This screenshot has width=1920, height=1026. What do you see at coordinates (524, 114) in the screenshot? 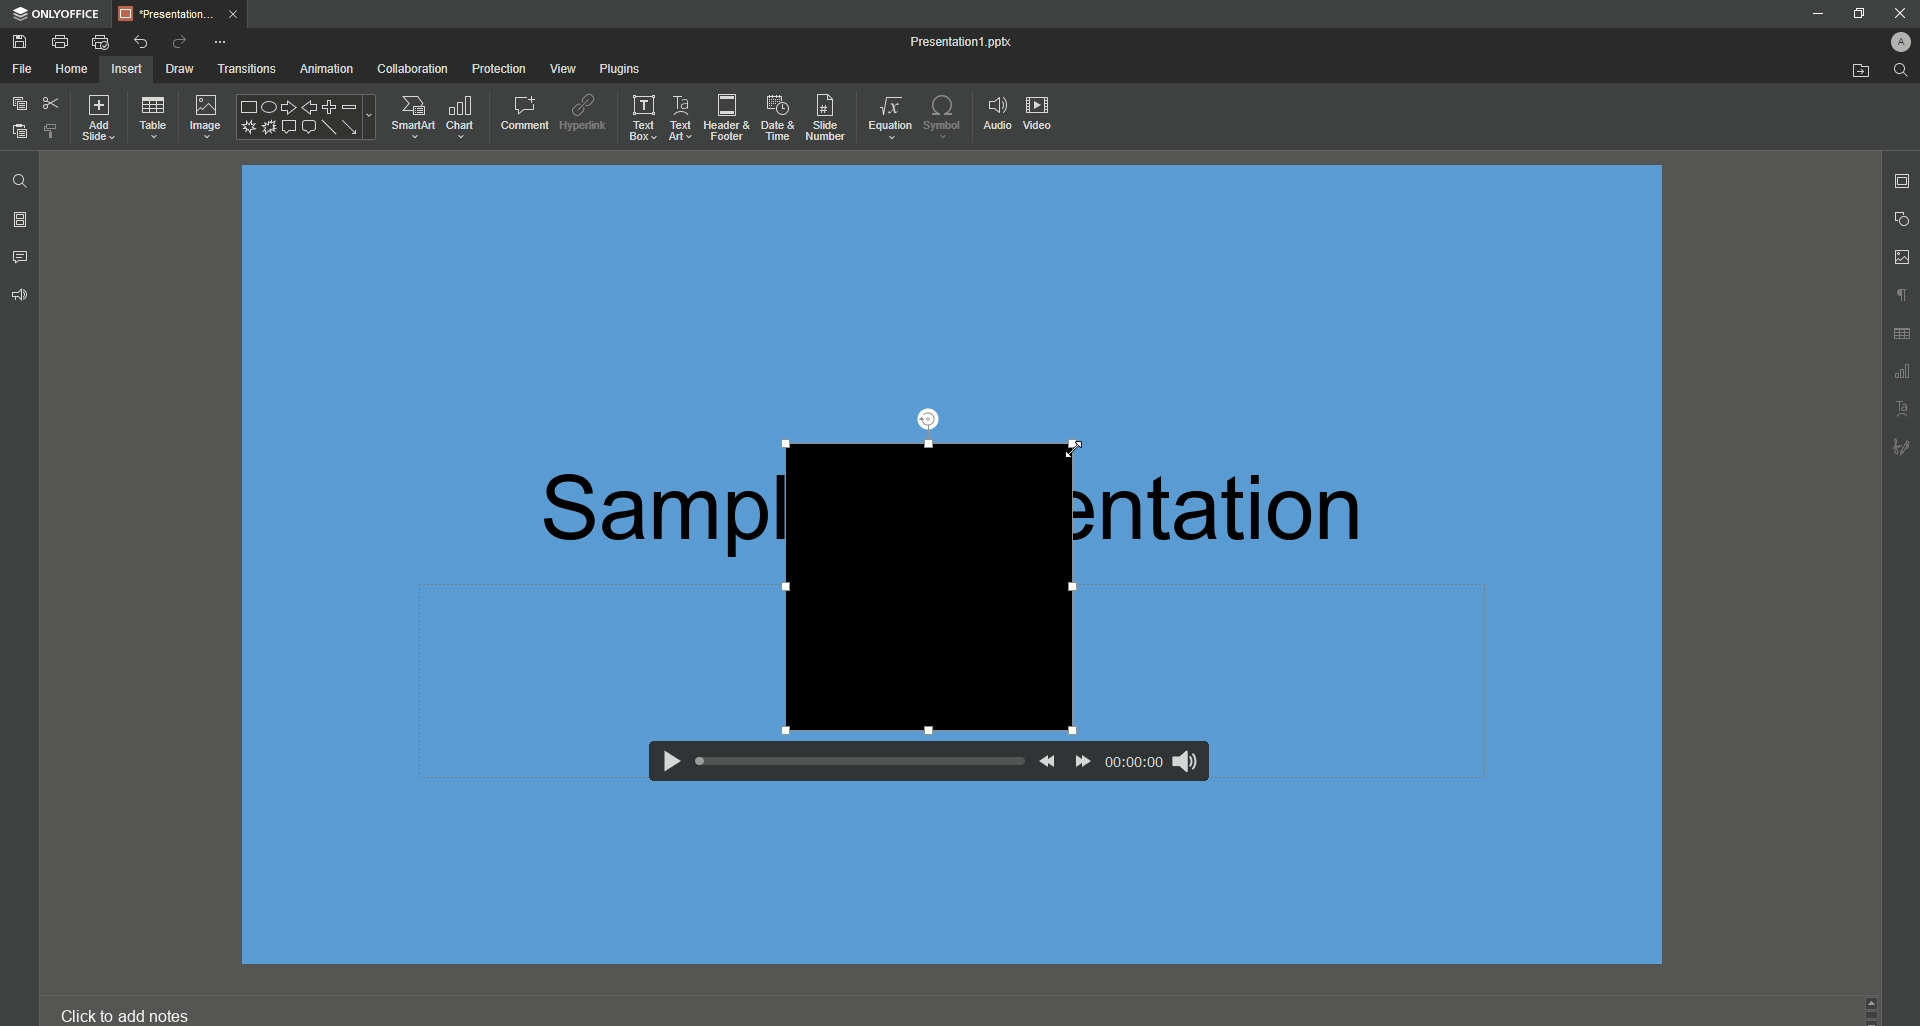
I see `Comment` at bounding box center [524, 114].